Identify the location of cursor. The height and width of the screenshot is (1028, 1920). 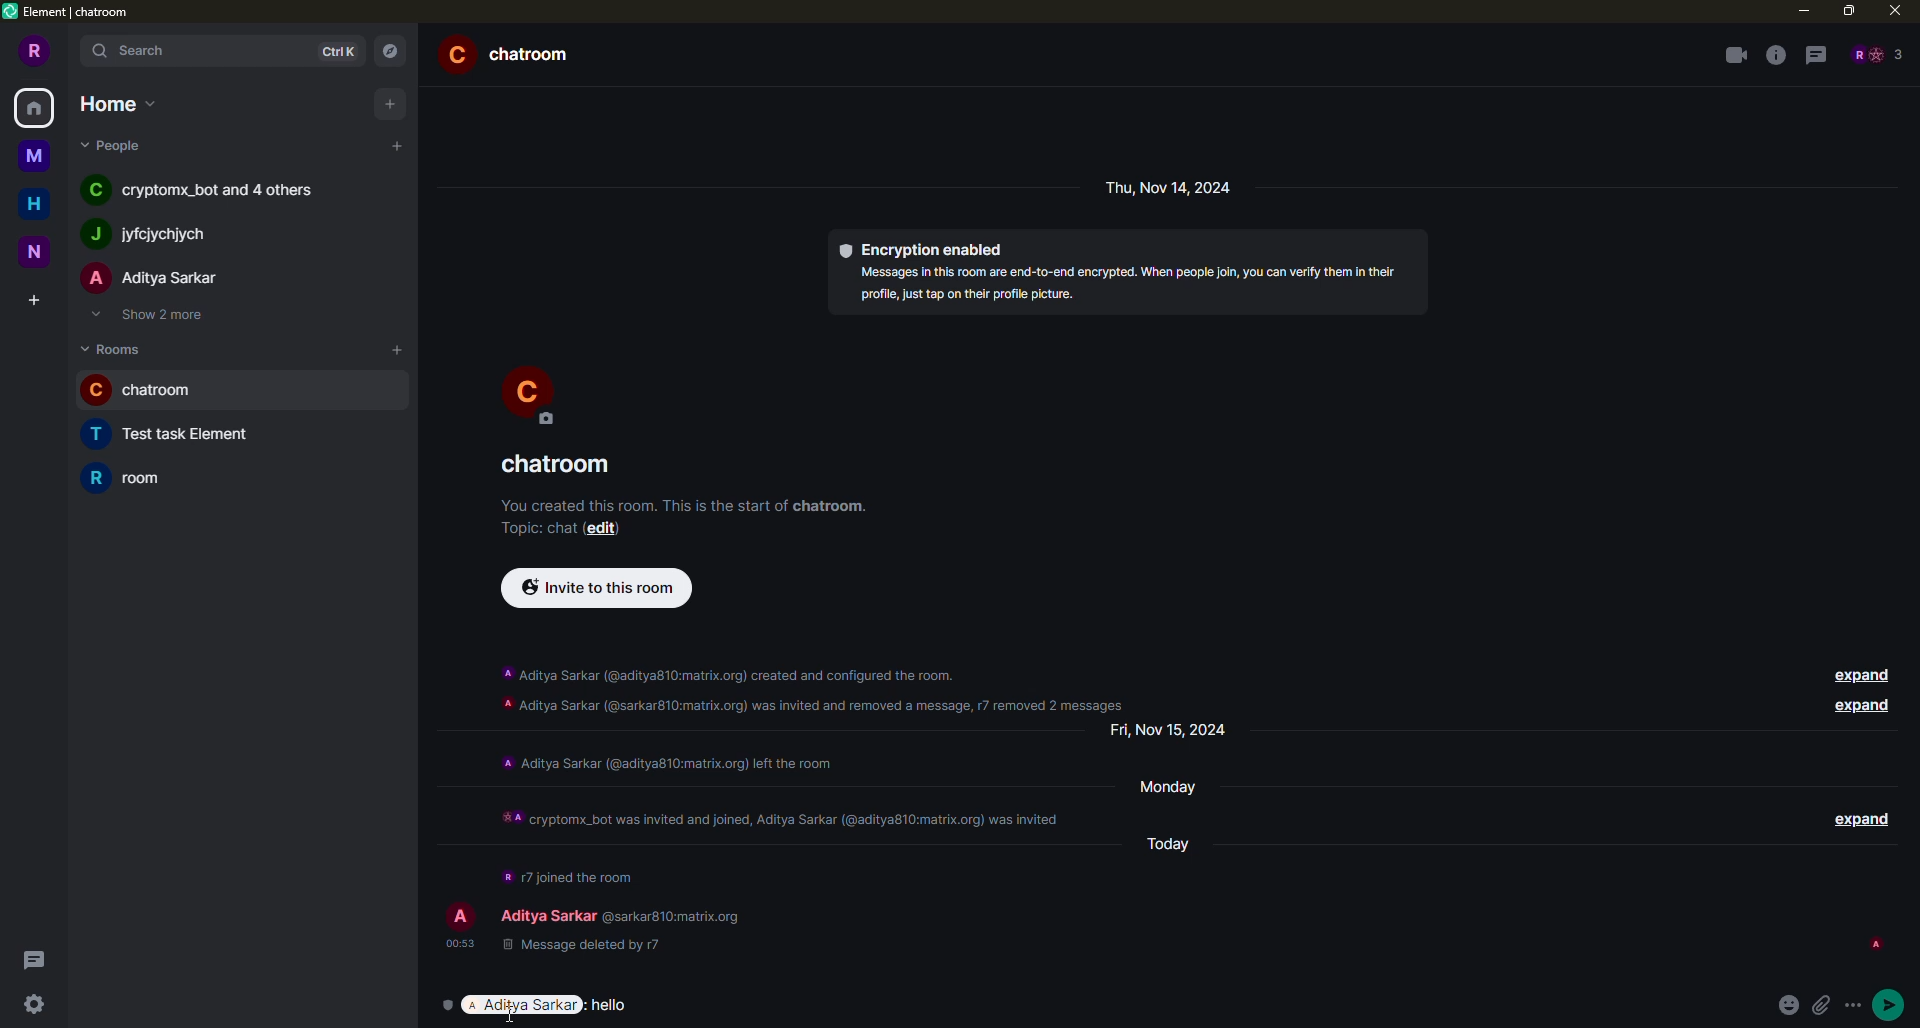
(512, 1018).